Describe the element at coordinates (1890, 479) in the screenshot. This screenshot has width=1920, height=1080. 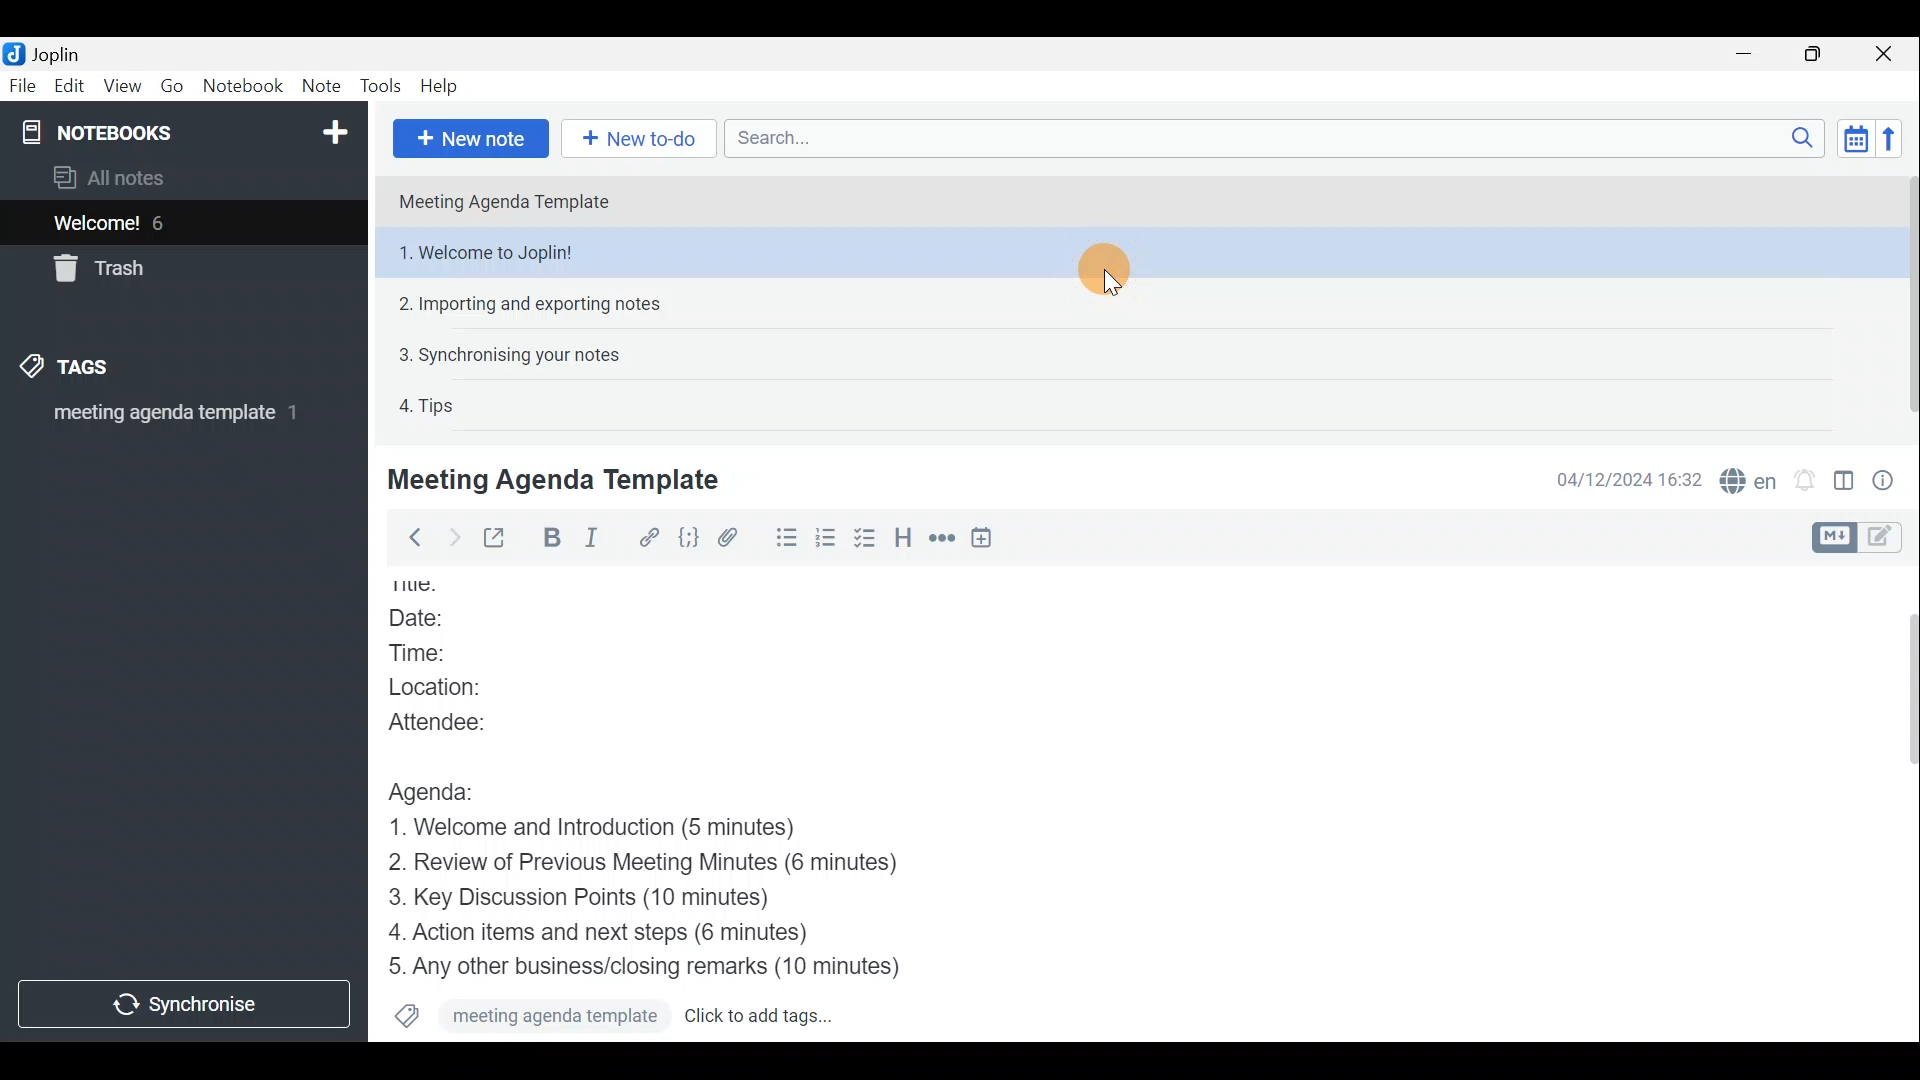
I see `Note properties` at that location.